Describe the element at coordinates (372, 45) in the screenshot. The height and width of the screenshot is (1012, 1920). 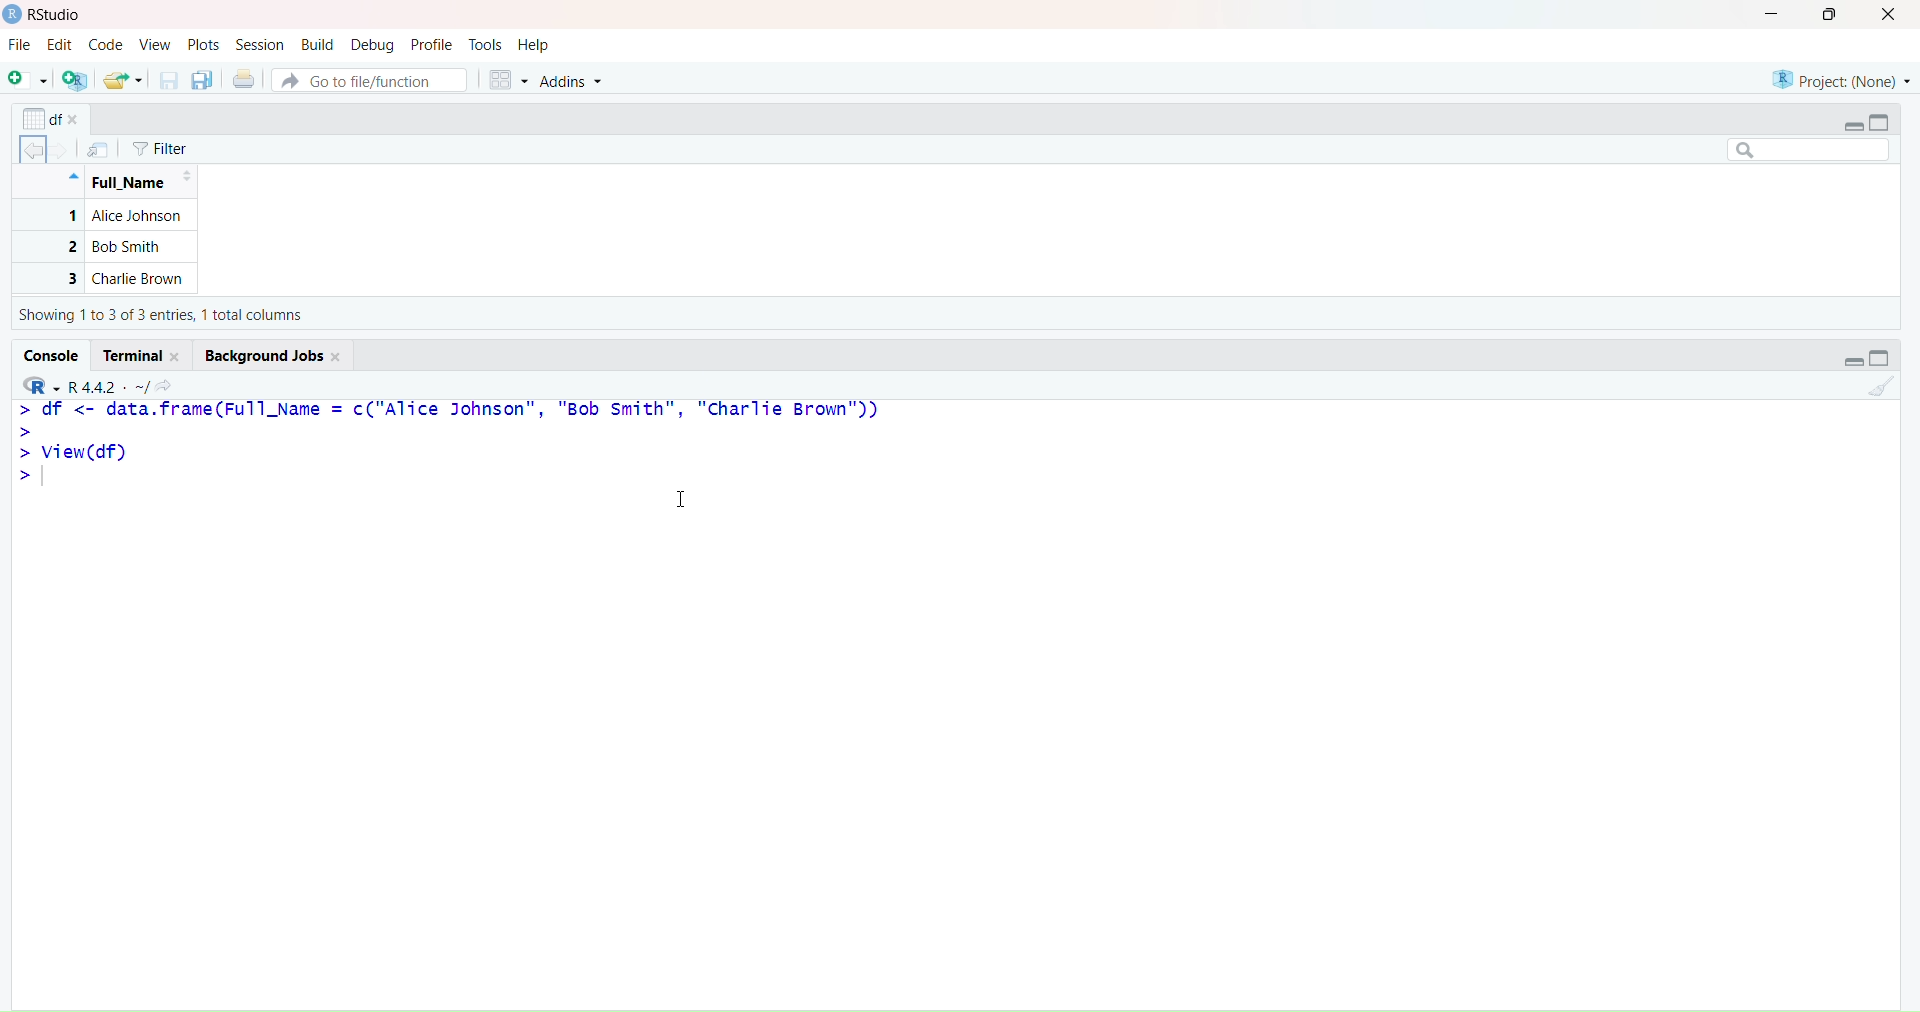
I see `Debug` at that location.